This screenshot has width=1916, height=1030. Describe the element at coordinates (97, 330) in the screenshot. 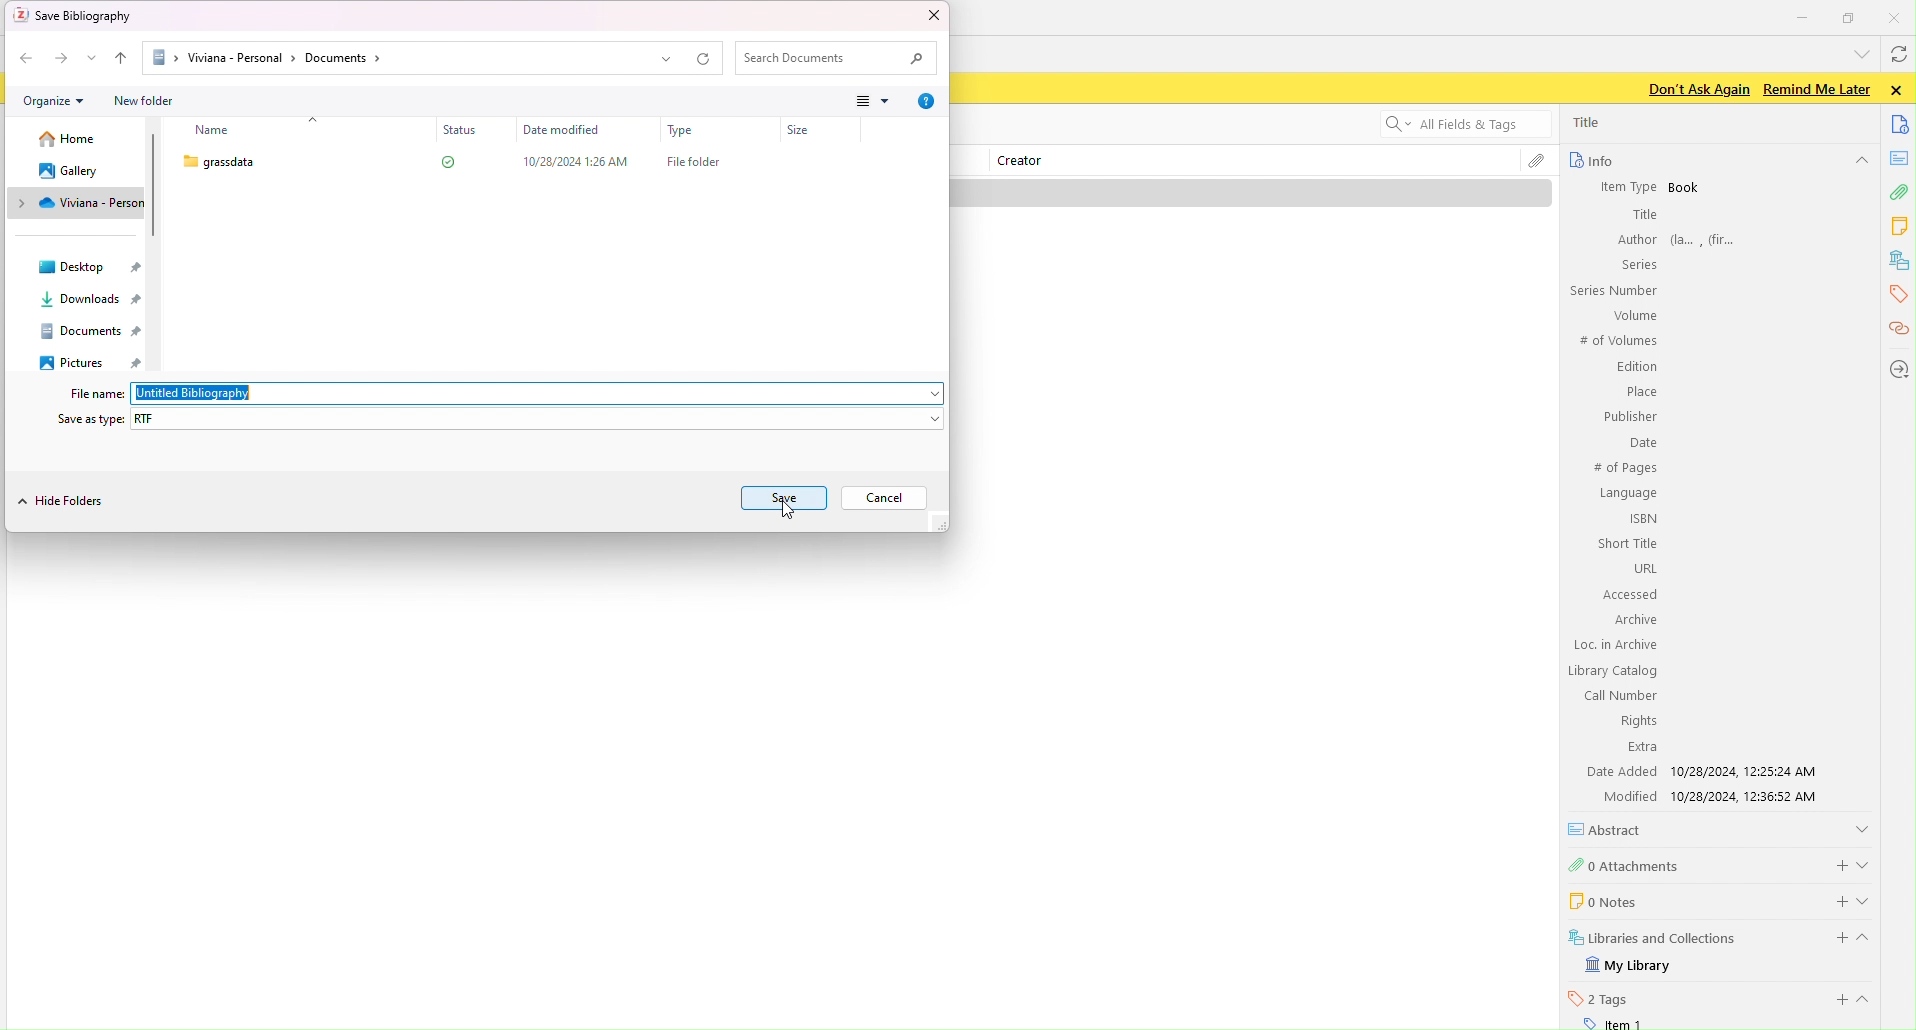

I see `Documents` at that location.